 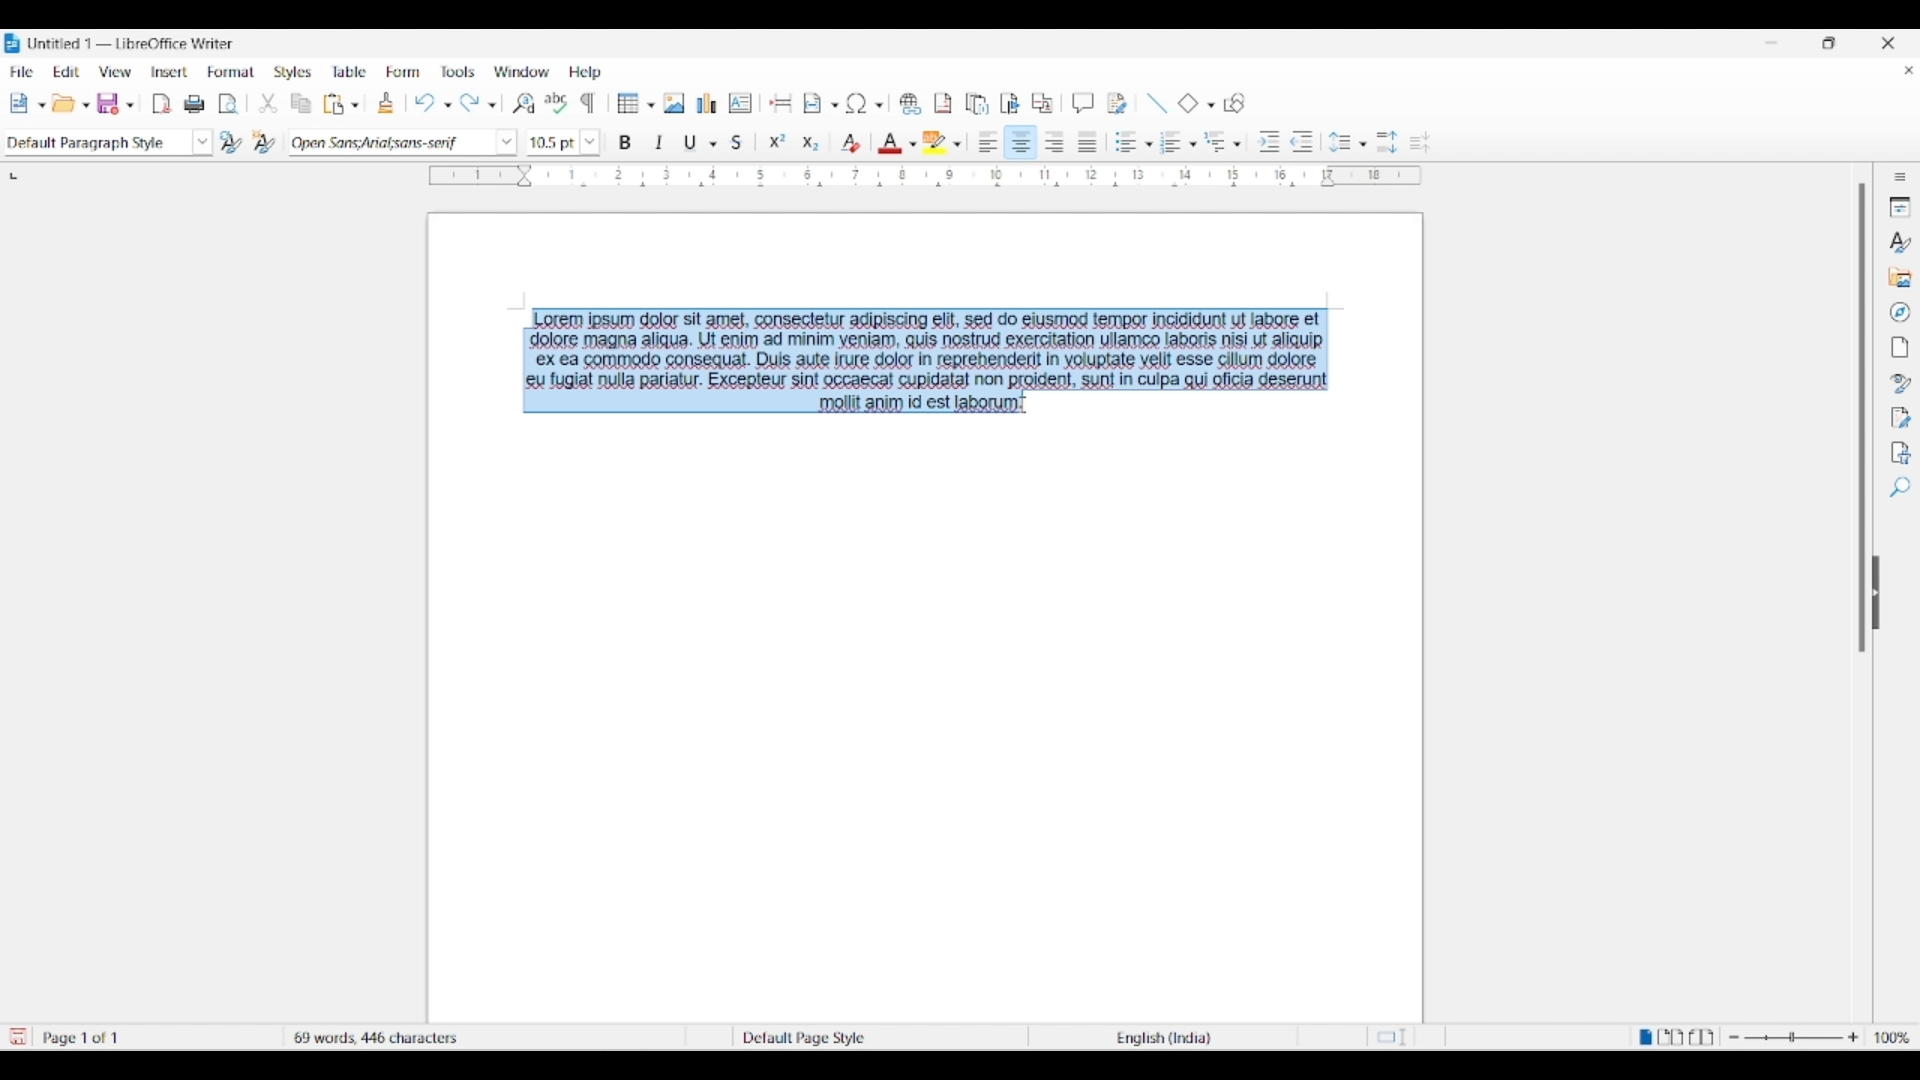 What do you see at coordinates (588, 103) in the screenshot?
I see `Toggle formatting marks` at bounding box center [588, 103].